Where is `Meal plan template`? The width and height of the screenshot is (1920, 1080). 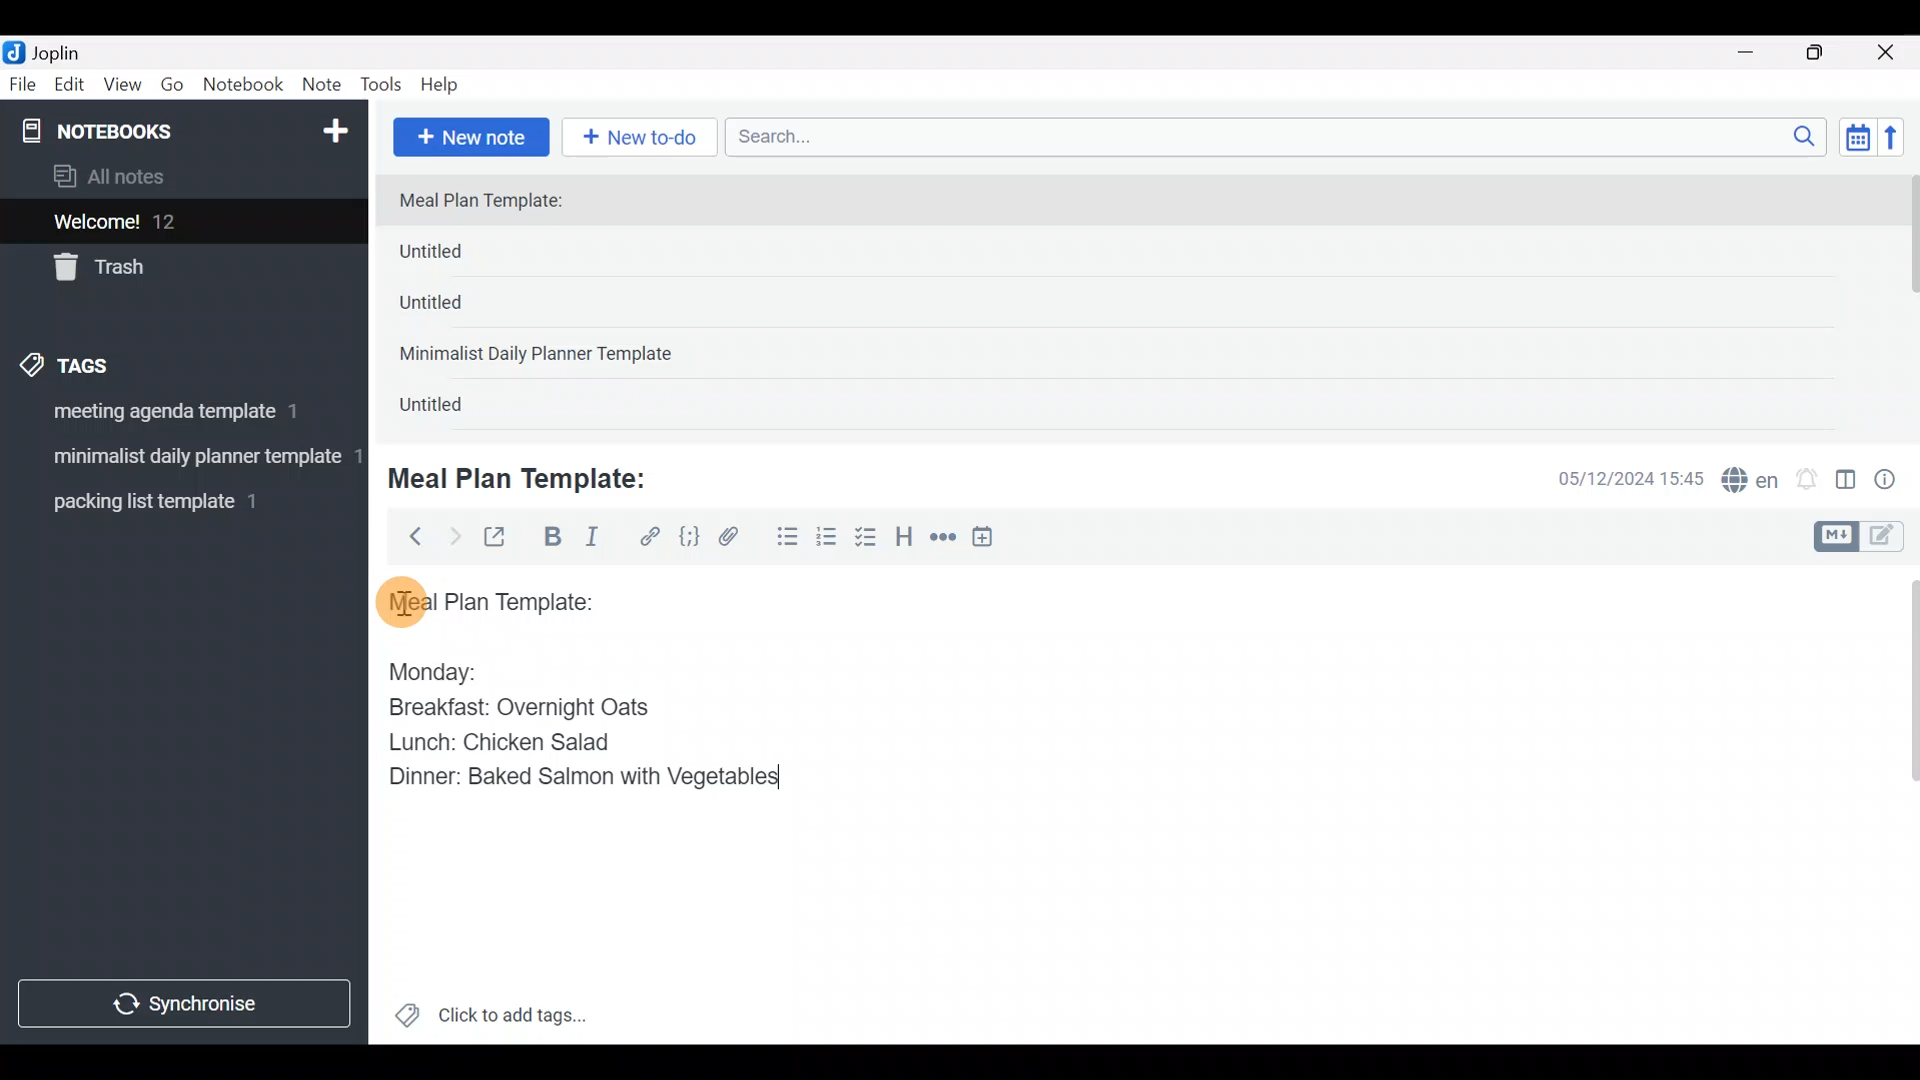
Meal plan template is located at coordinates (484, 599).